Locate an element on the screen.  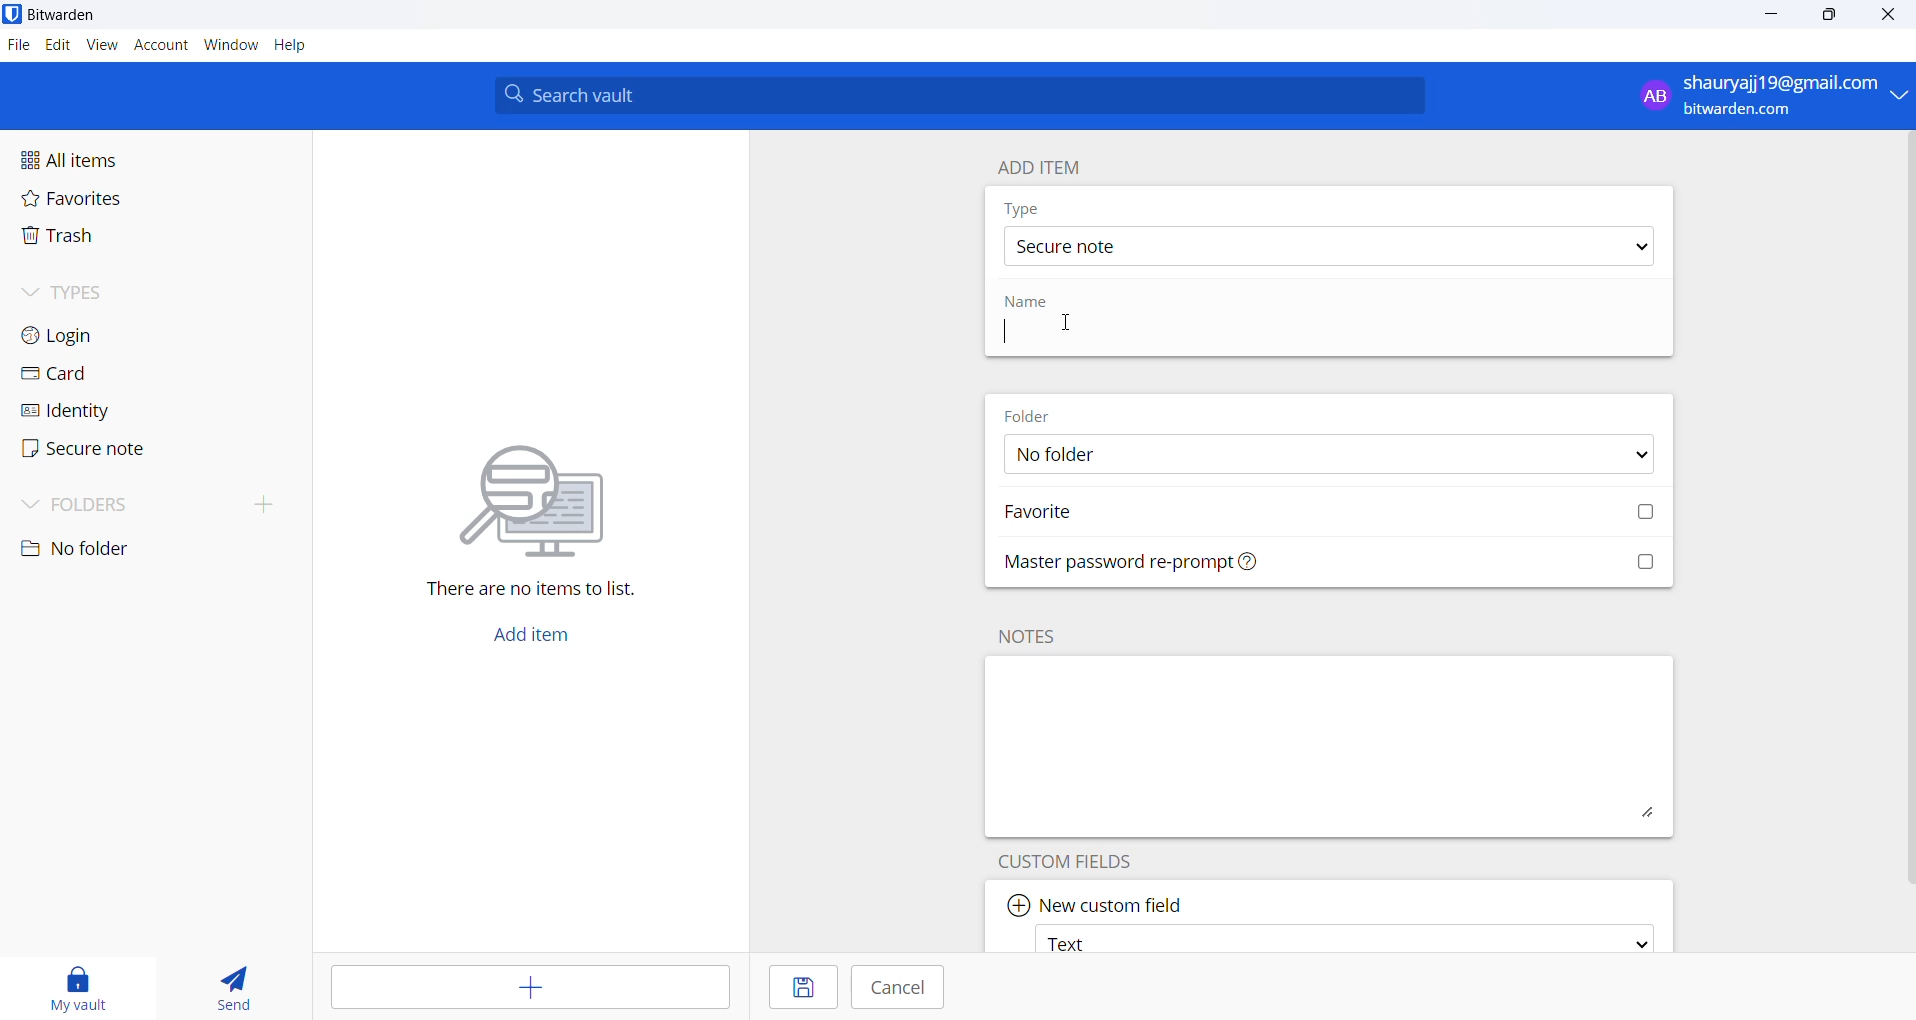
secure note  is located at coordinates (1325, 246).